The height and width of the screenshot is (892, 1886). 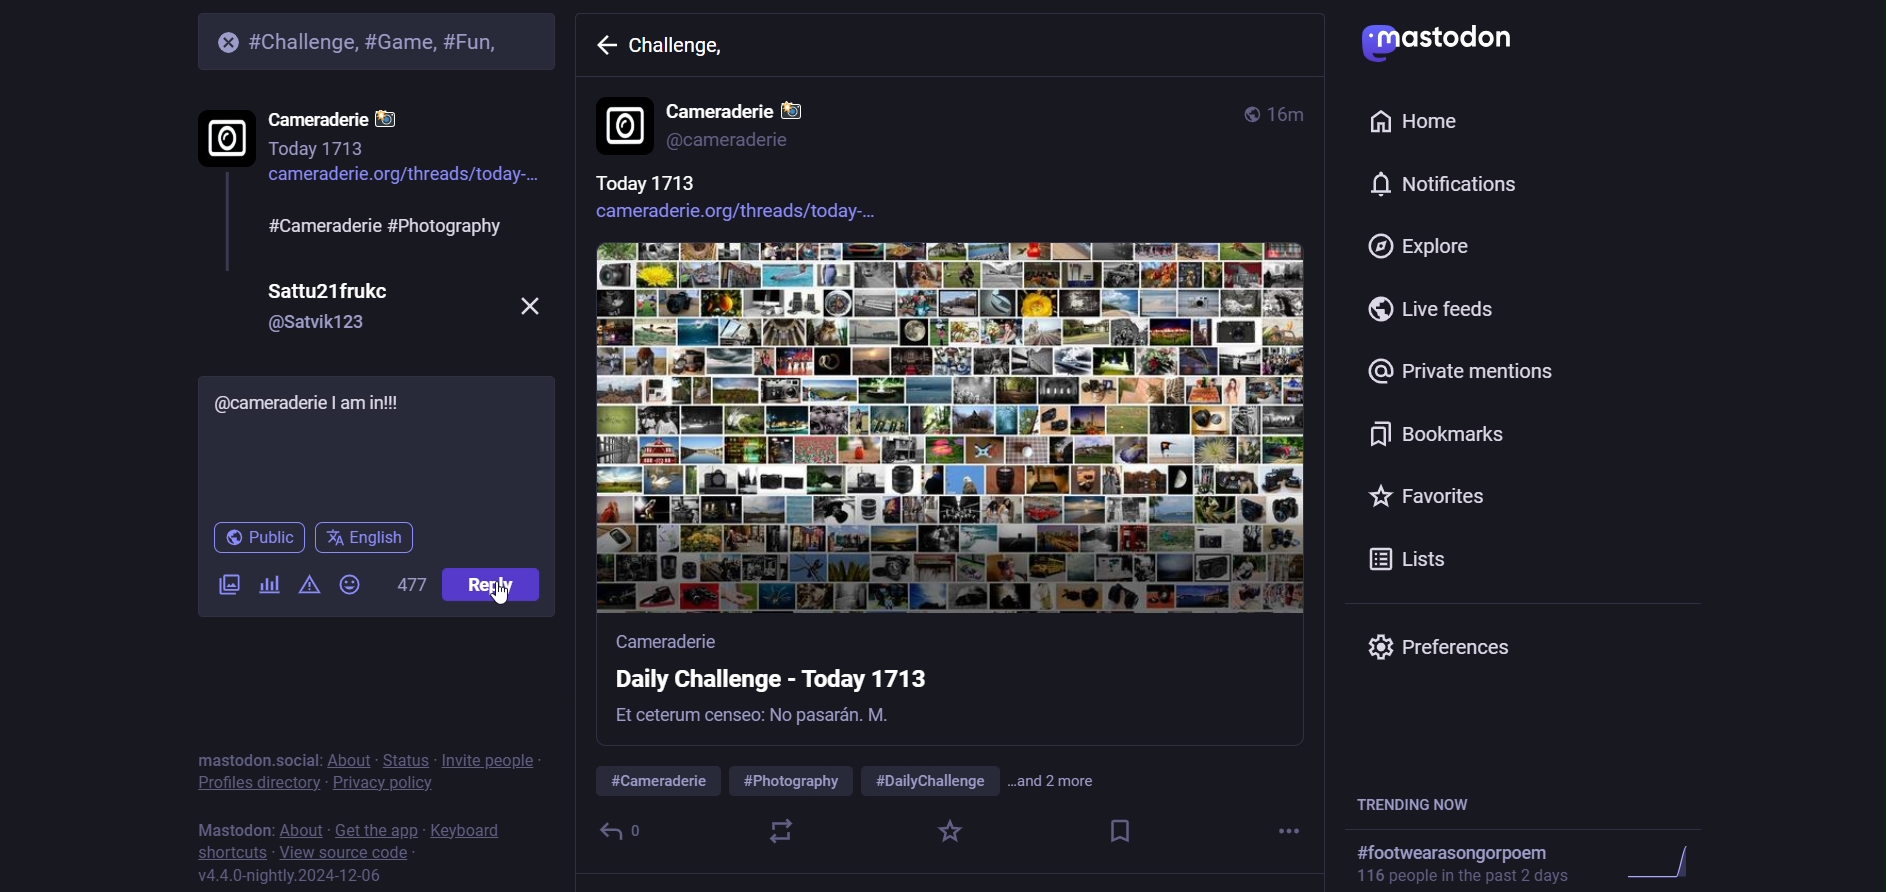 What do you see at coordinates (382, 471) in the screenshot?
I see `write here` at bounding box center [382, 471].